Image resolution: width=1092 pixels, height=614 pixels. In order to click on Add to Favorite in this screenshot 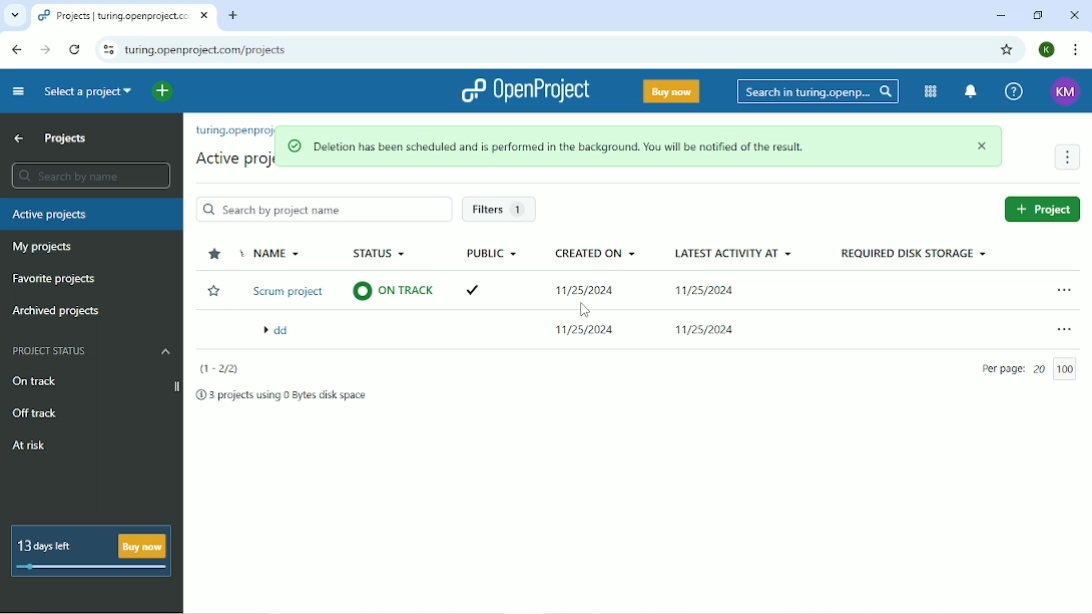, I will do `click(214, 291)`.